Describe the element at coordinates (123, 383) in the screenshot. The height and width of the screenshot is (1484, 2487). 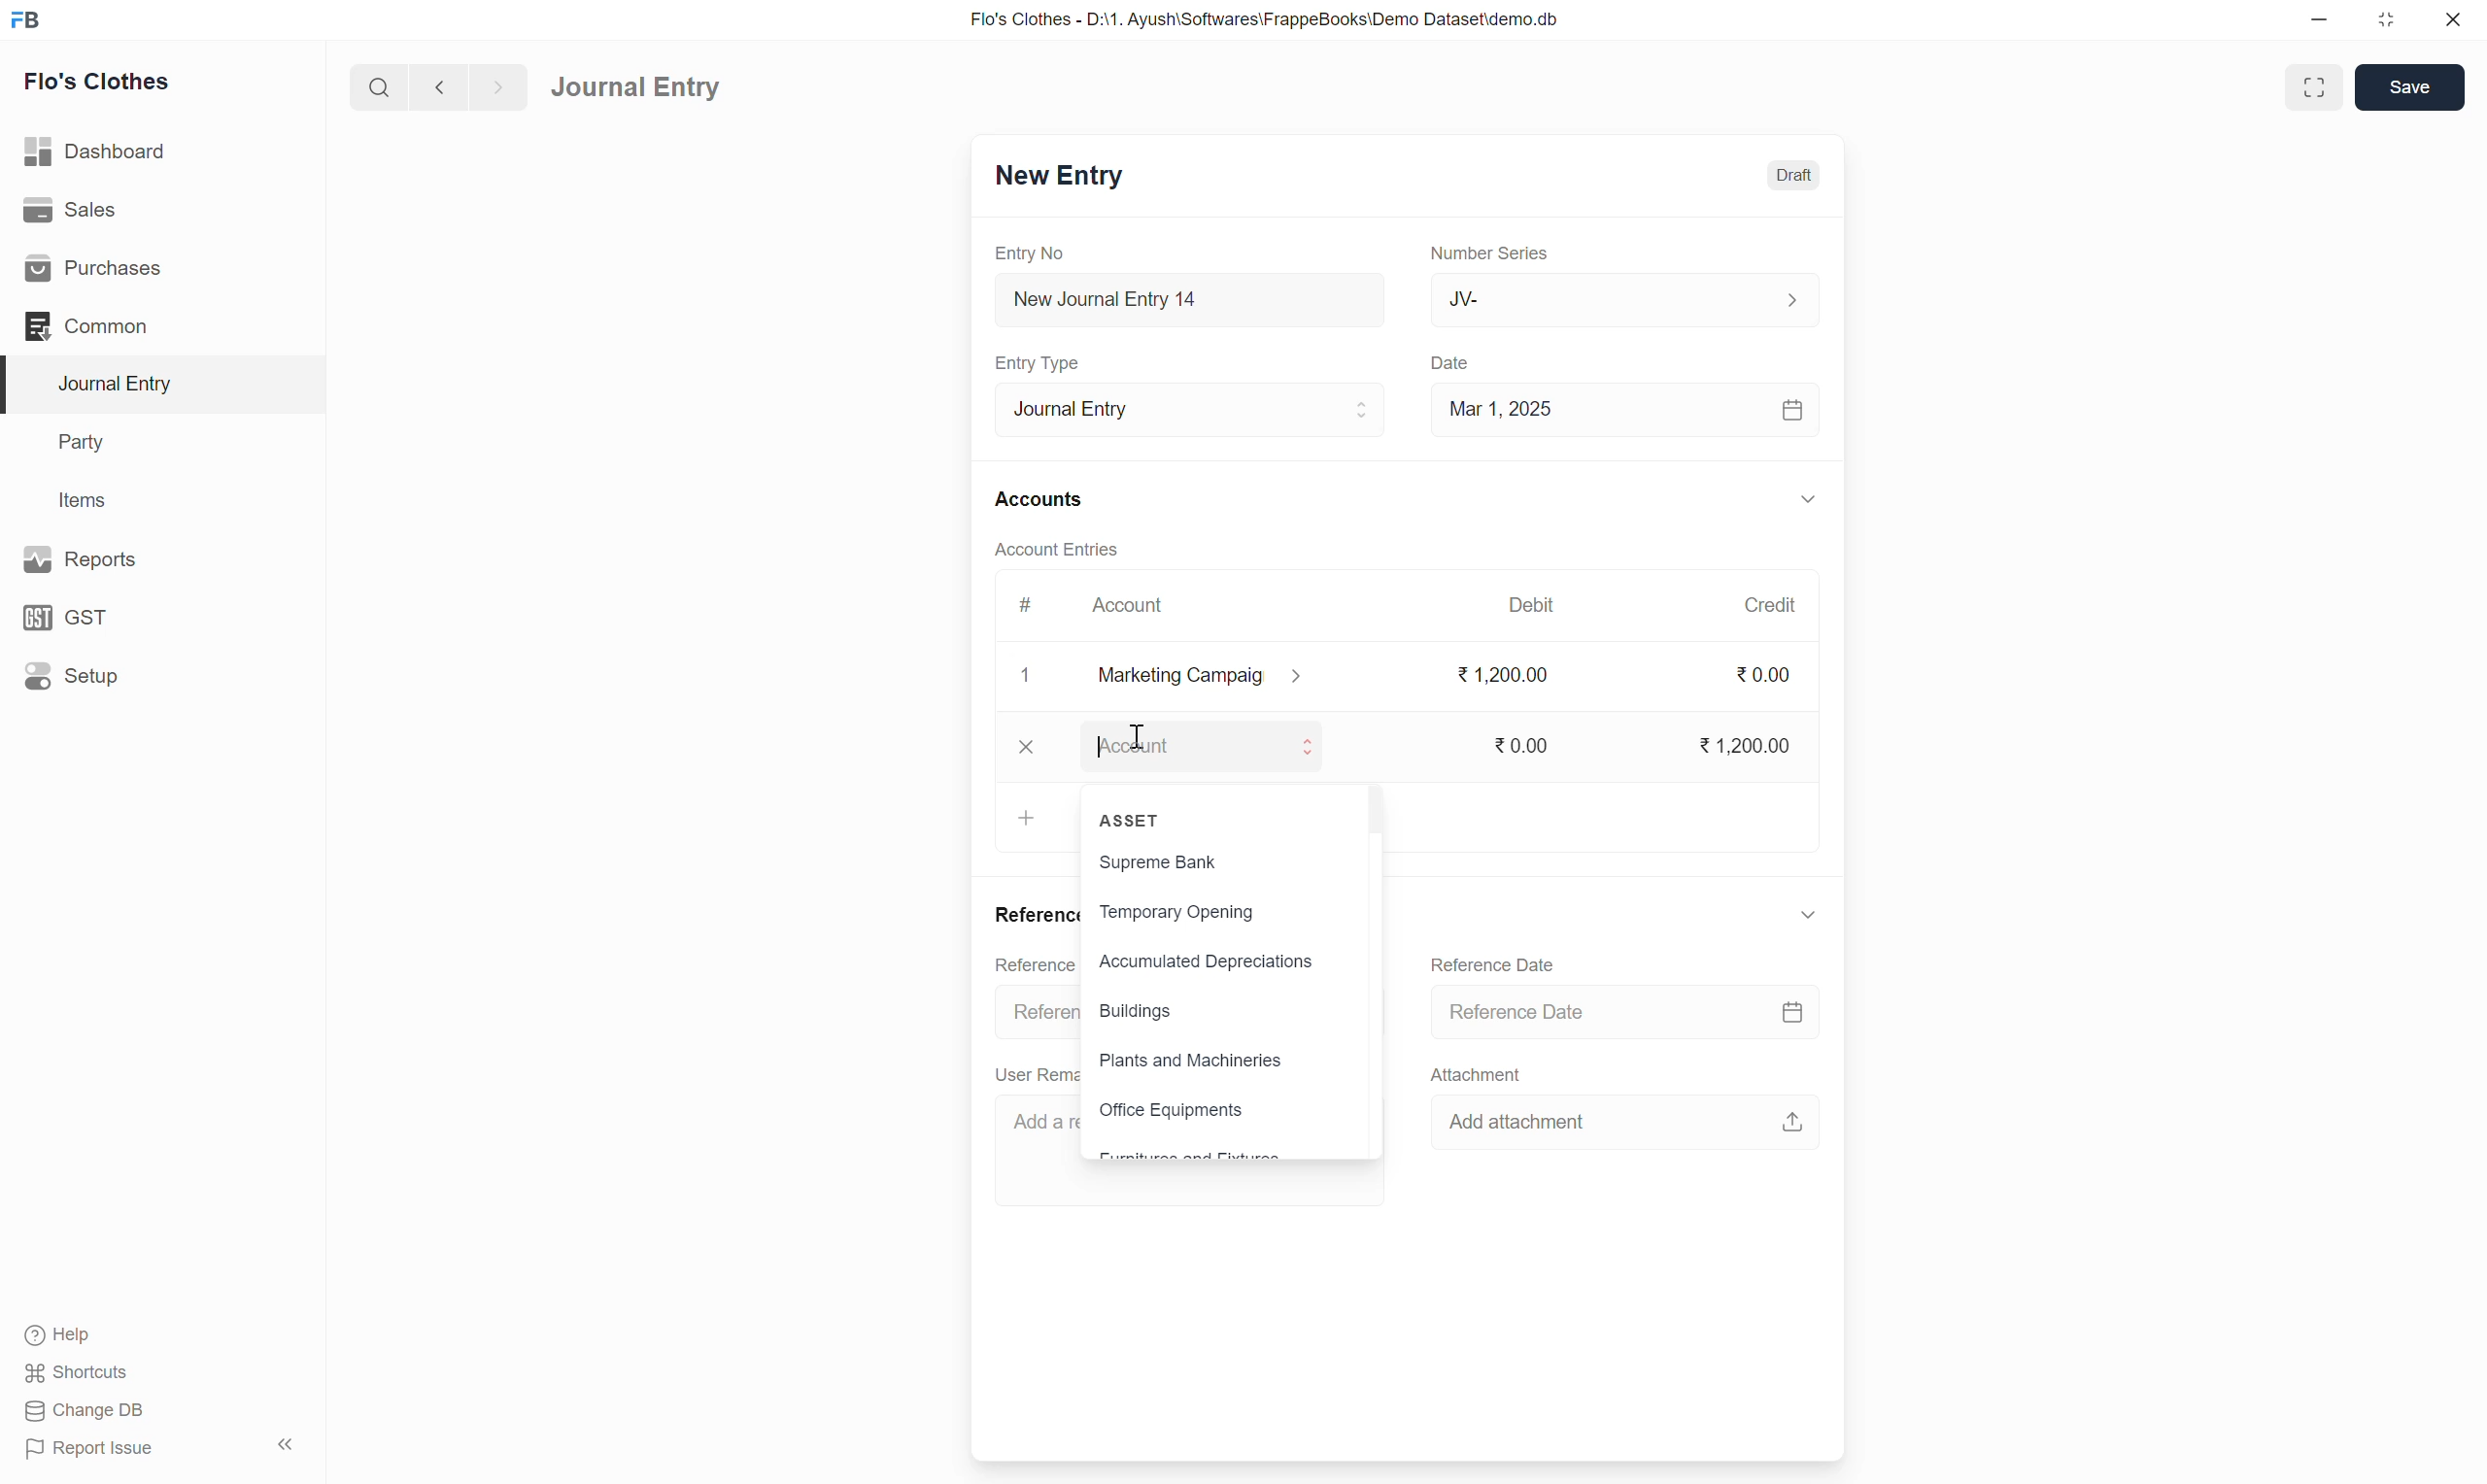
I see `Journal Entry` at that location.